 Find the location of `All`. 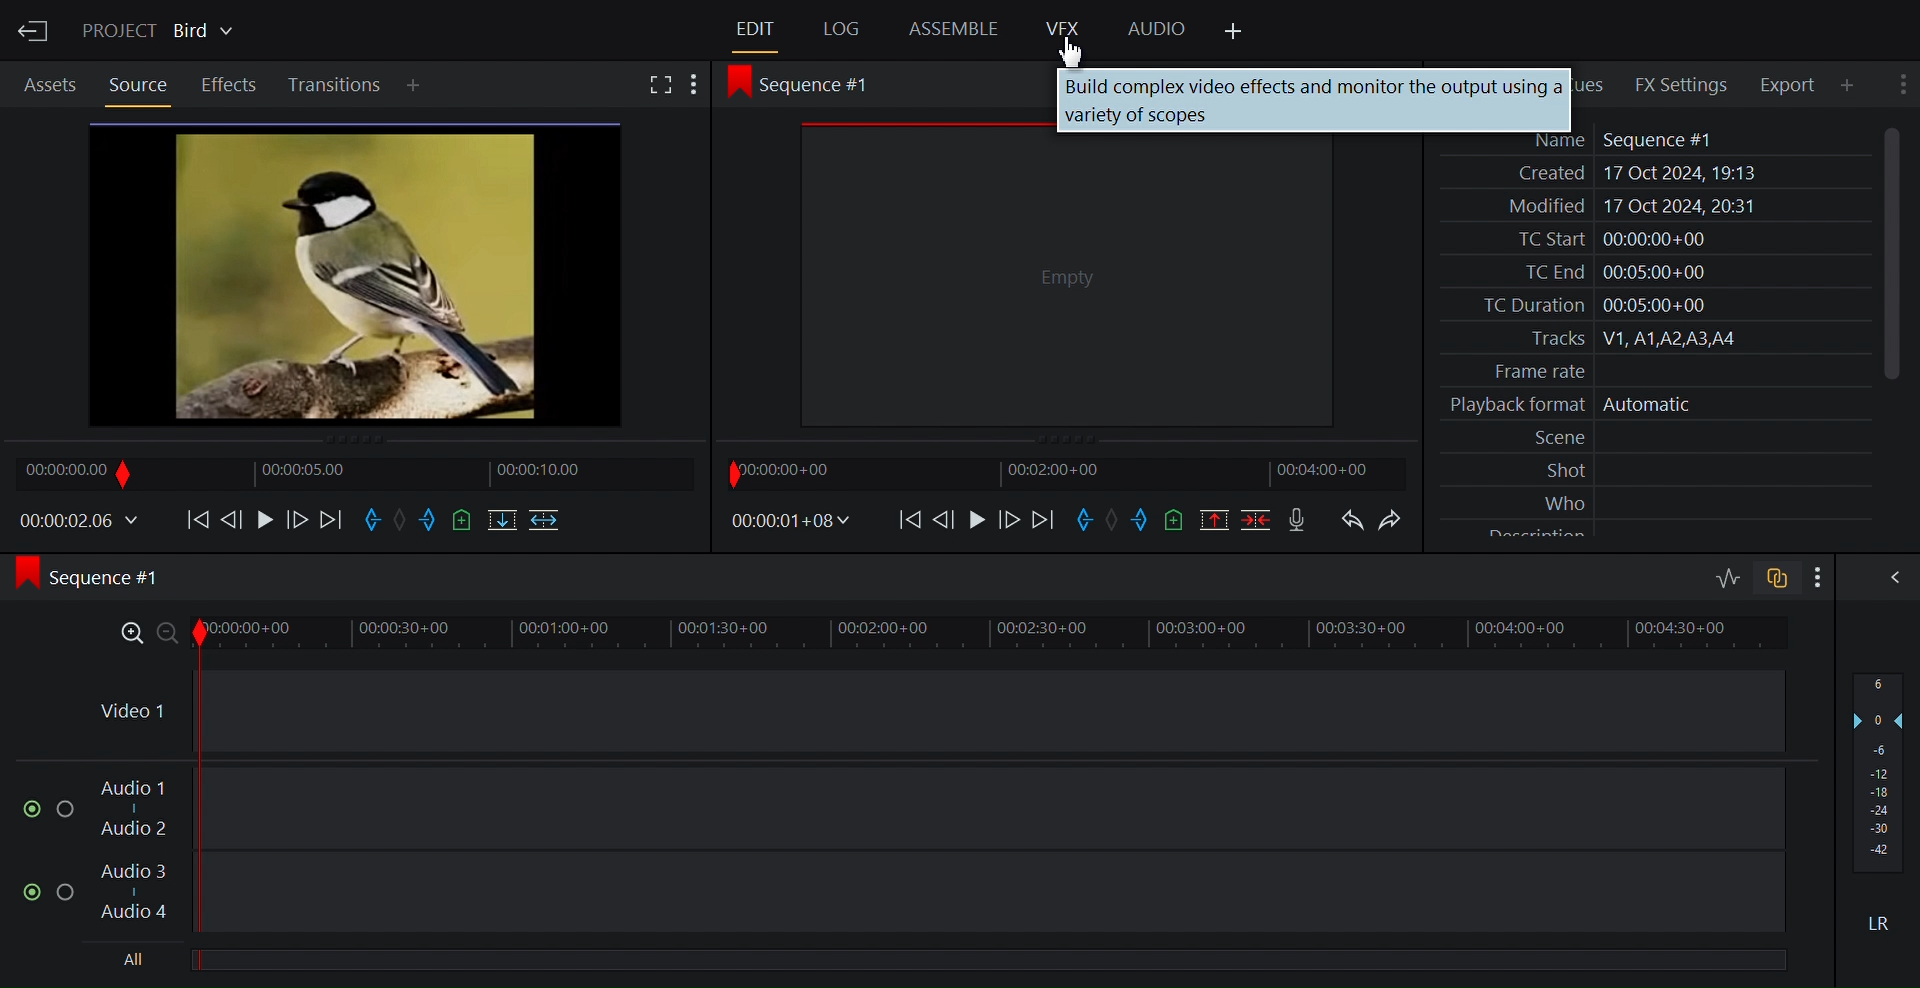

All is located at coordinates (922, 958).